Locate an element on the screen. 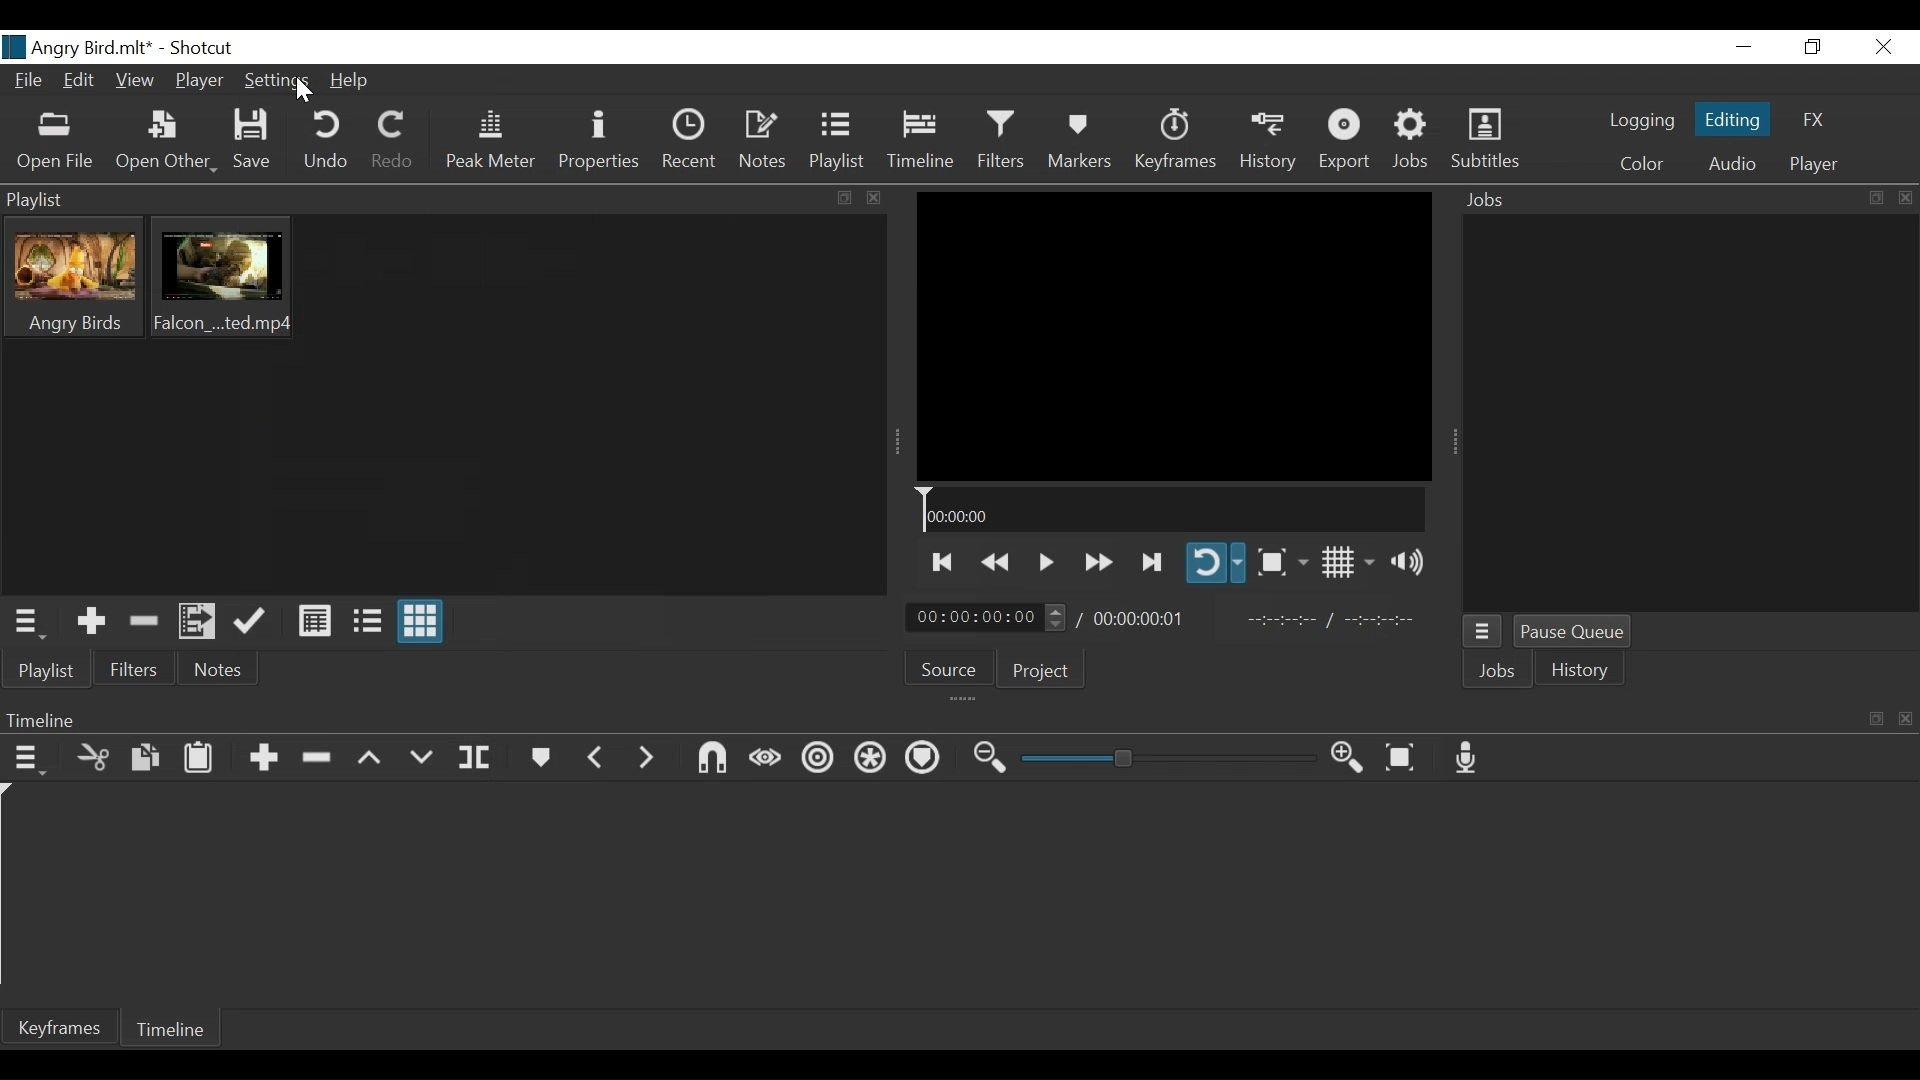  Skip to the next point is located at coordinates (1154, 563).